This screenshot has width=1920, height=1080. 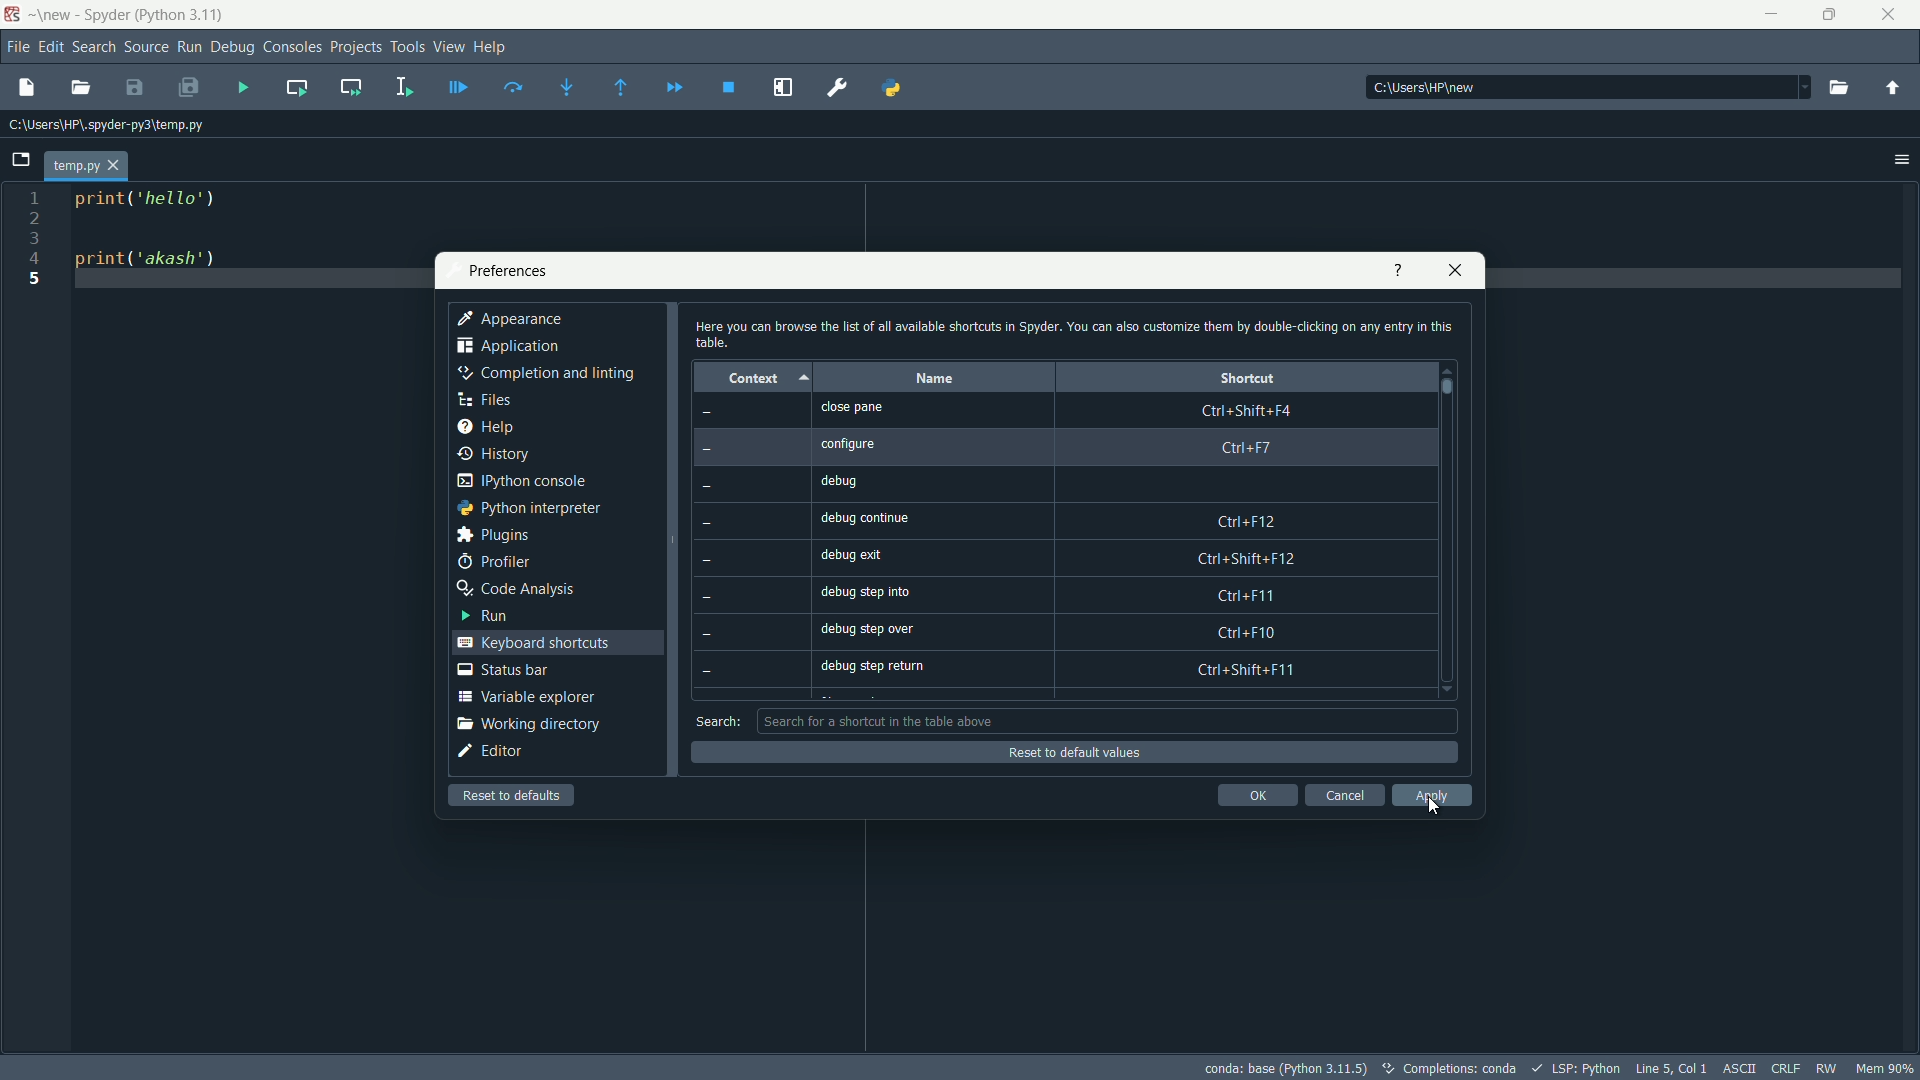 What do you see at coordinates (1444, 387) in the screenshot?
I see `scroll bar` at bounding box center [1444, 387].